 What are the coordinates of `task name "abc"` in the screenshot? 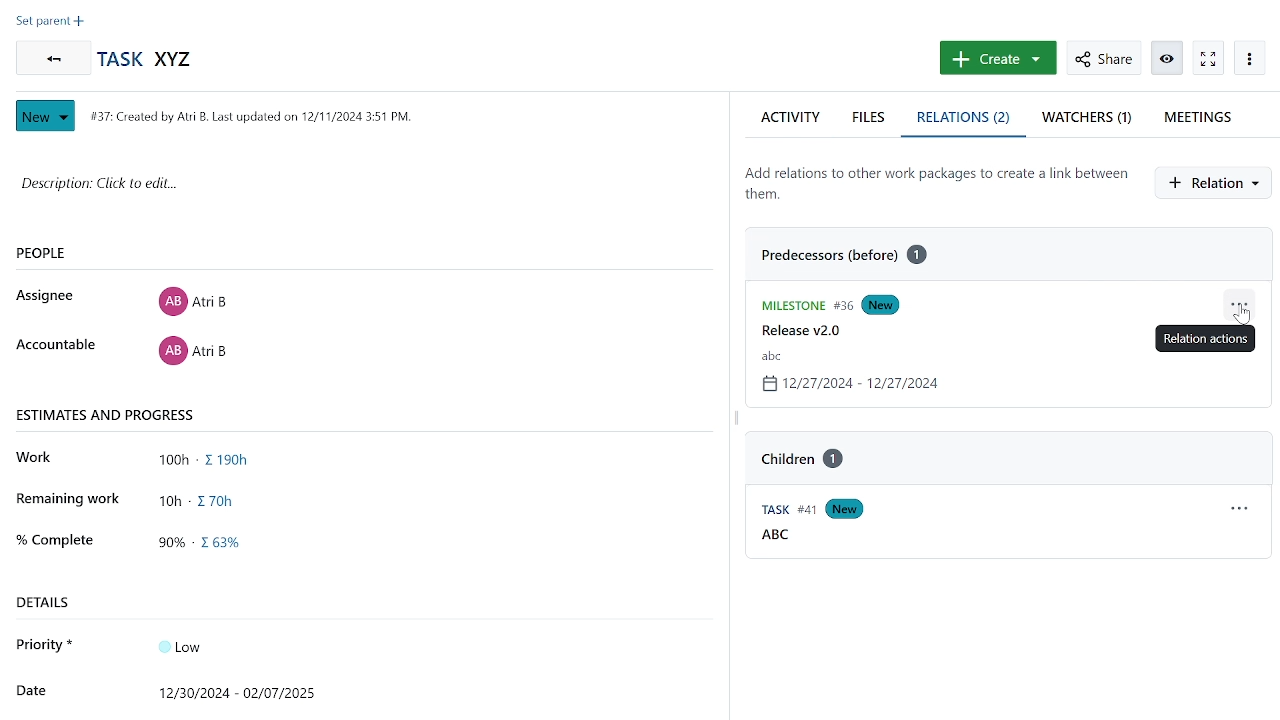 It's located at (769, 356).